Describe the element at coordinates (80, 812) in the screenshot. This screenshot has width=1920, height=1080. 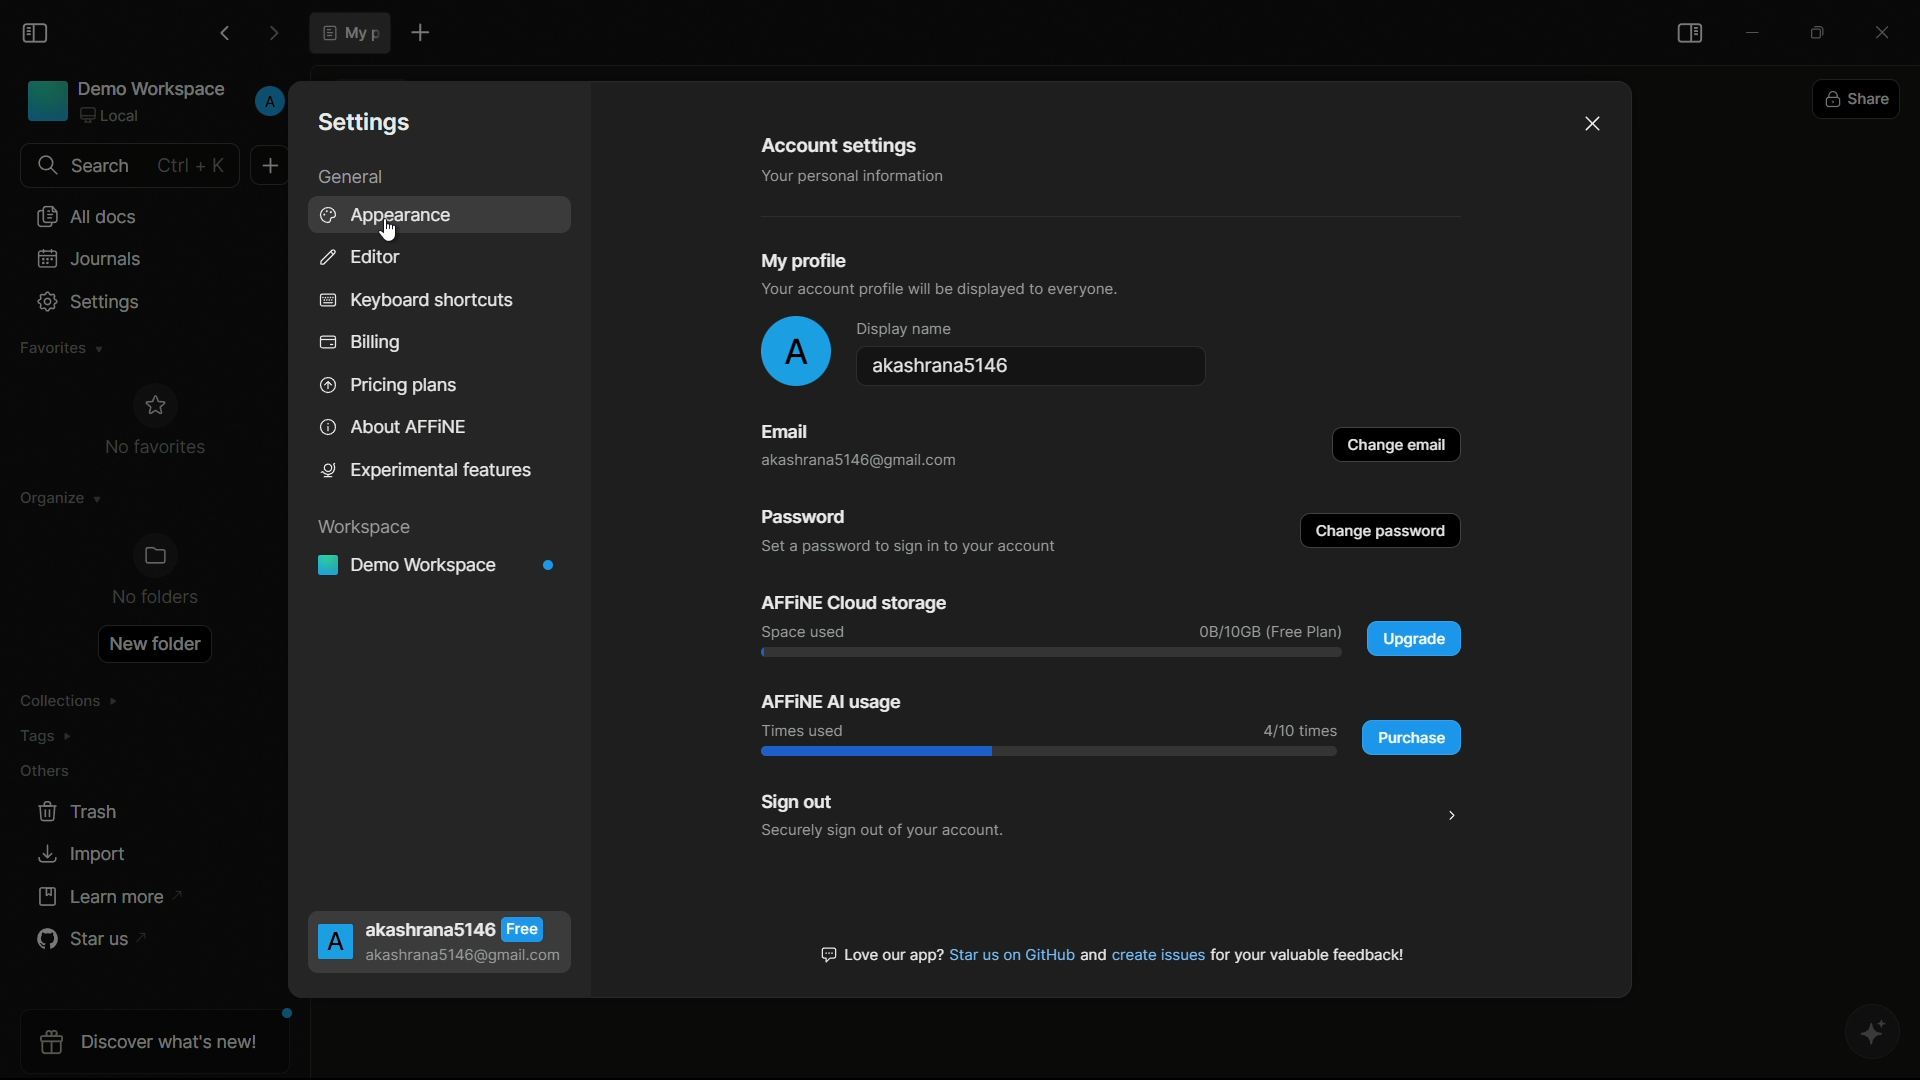
I see `trash` at that location.